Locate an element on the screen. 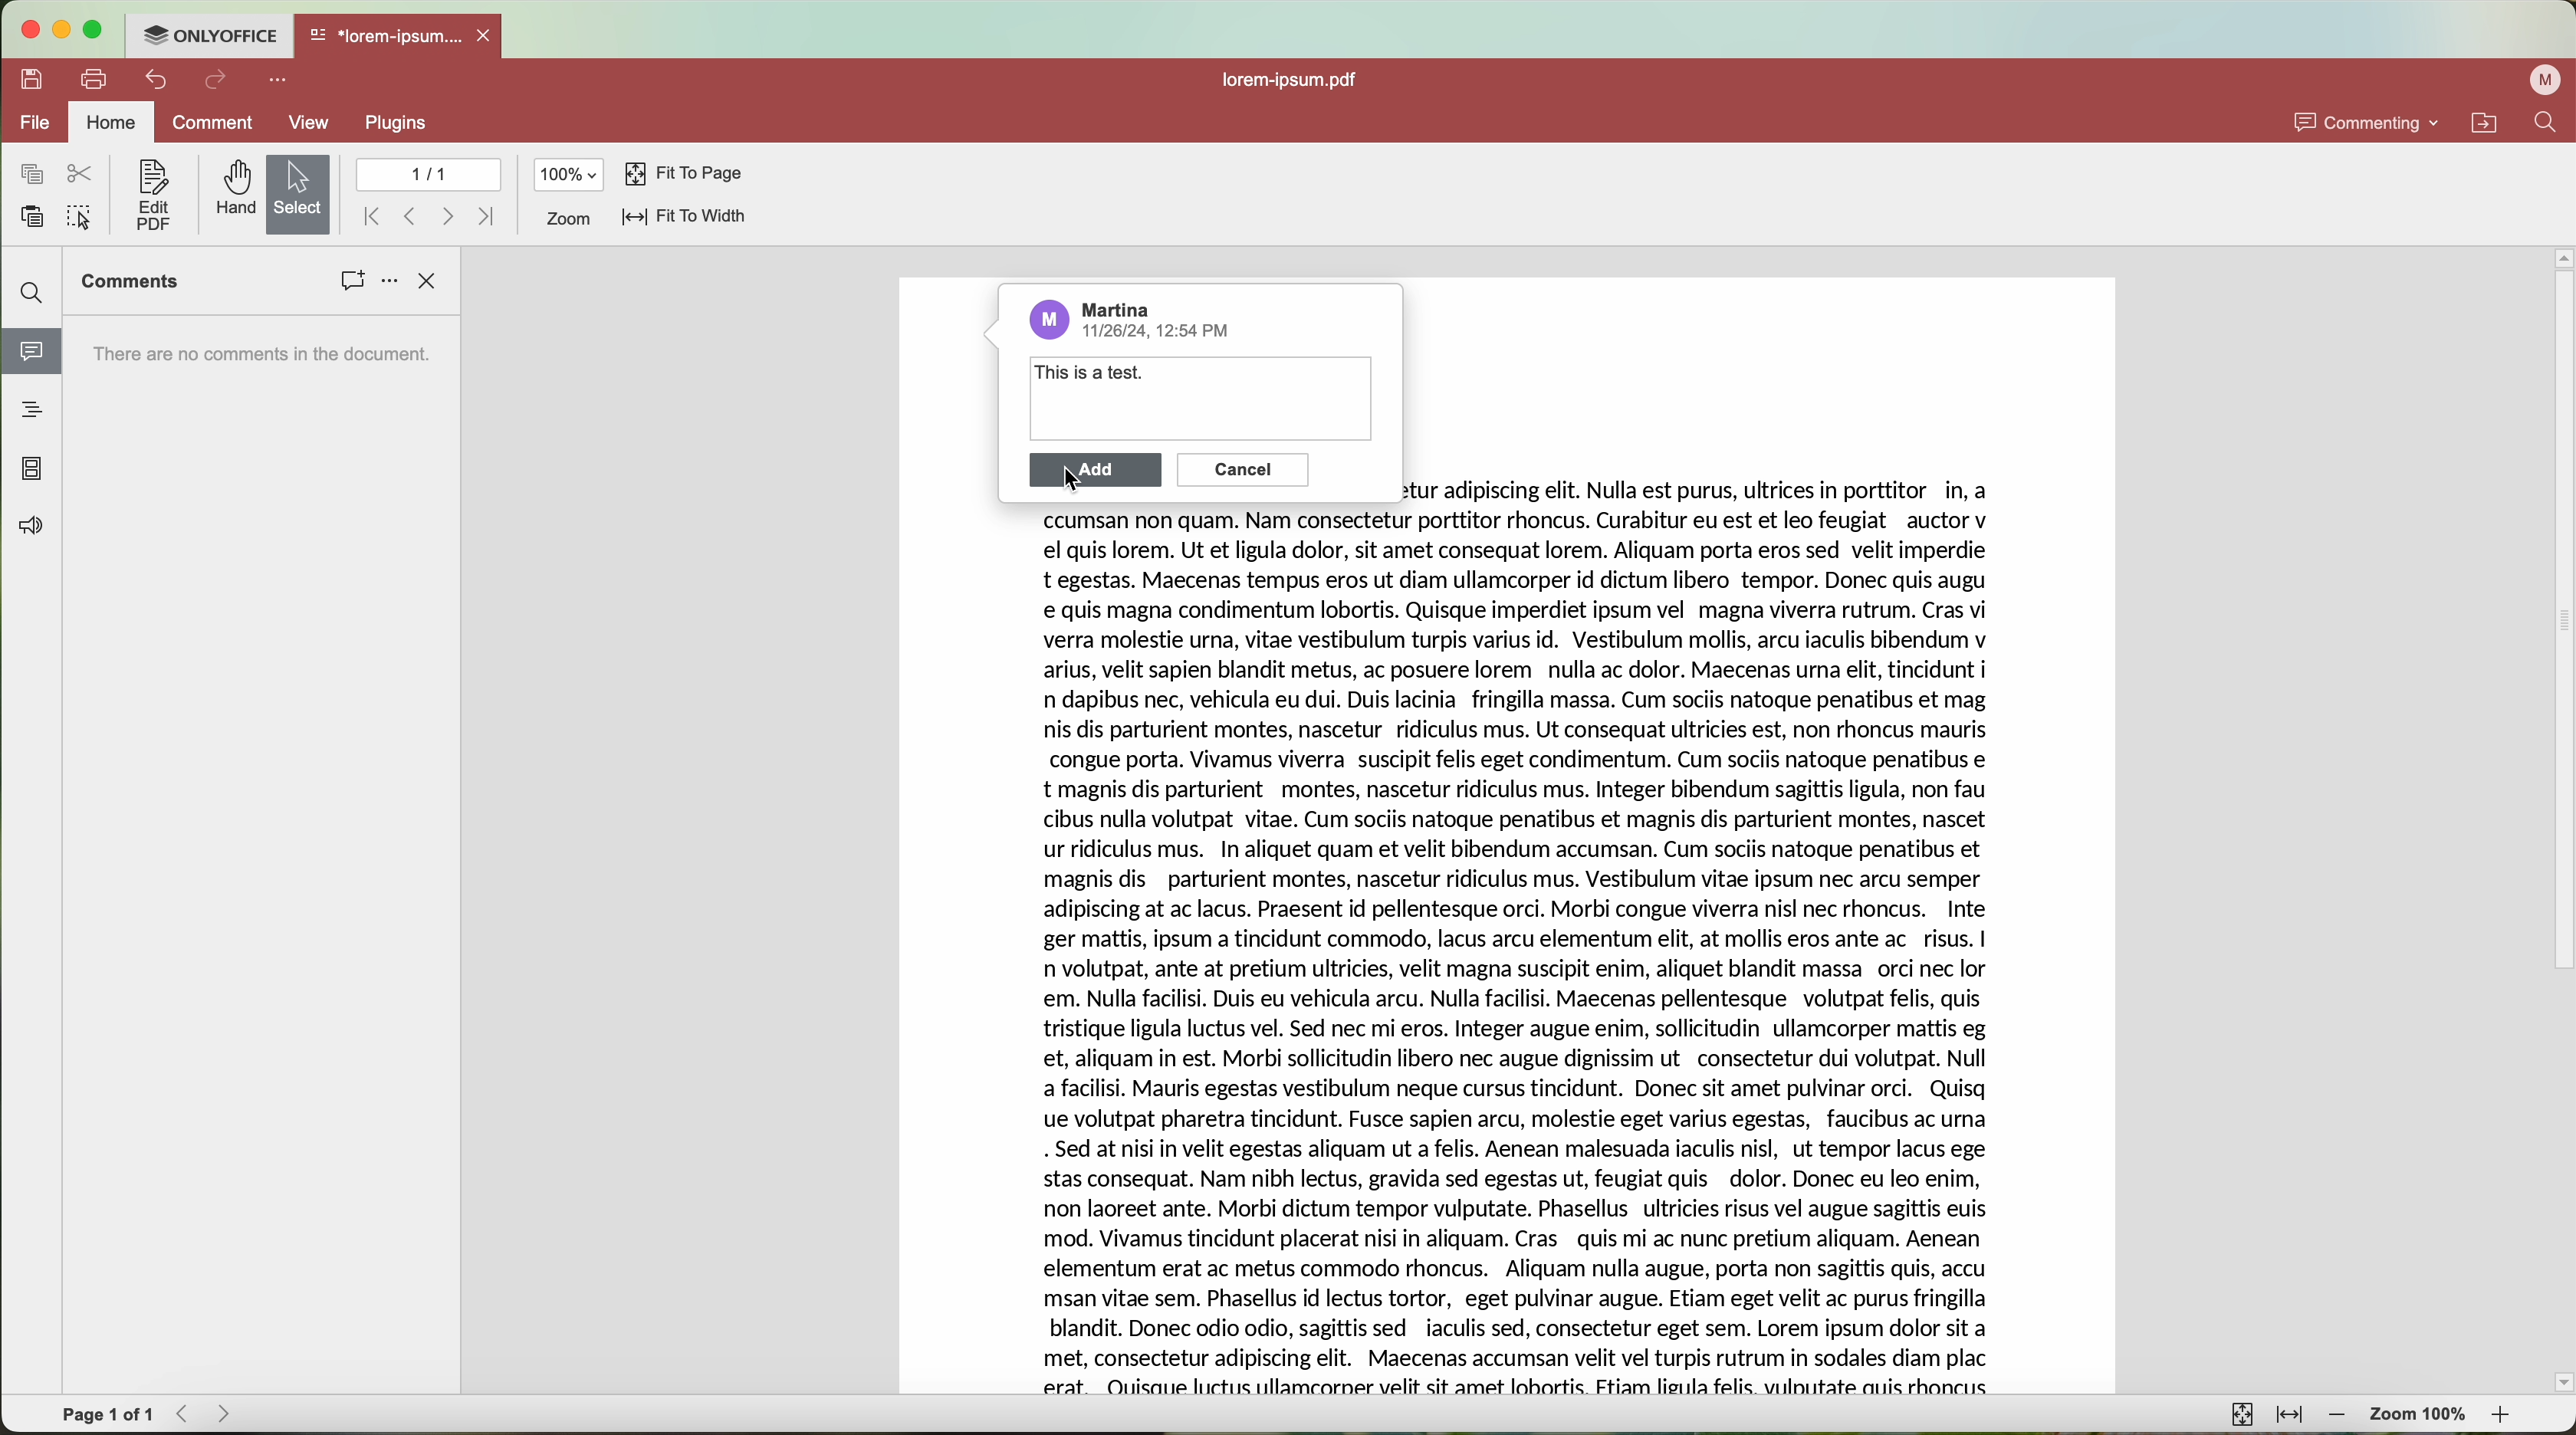  find is located at coordinates (35, 294).